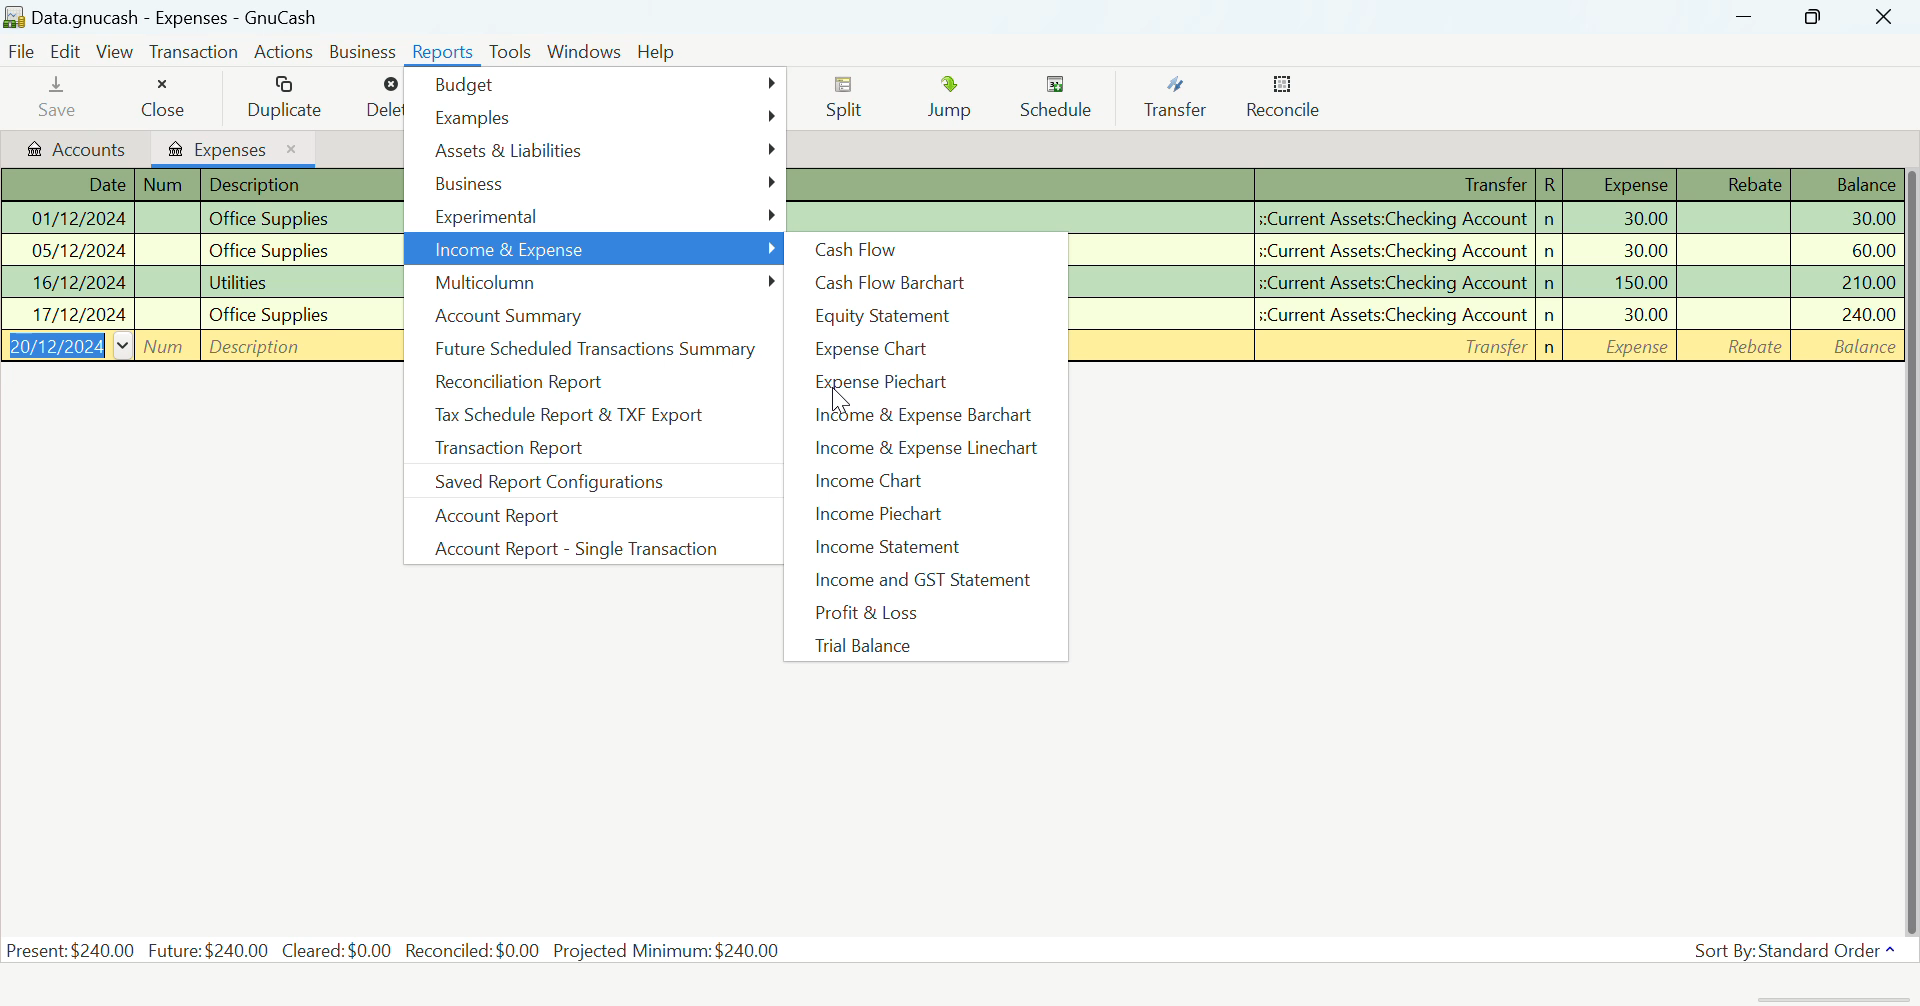 The width and height of the screenshot is (1920, 1006). Describe the element at coordinates (55, 101) in the screenshot. I see `Save` at that location.